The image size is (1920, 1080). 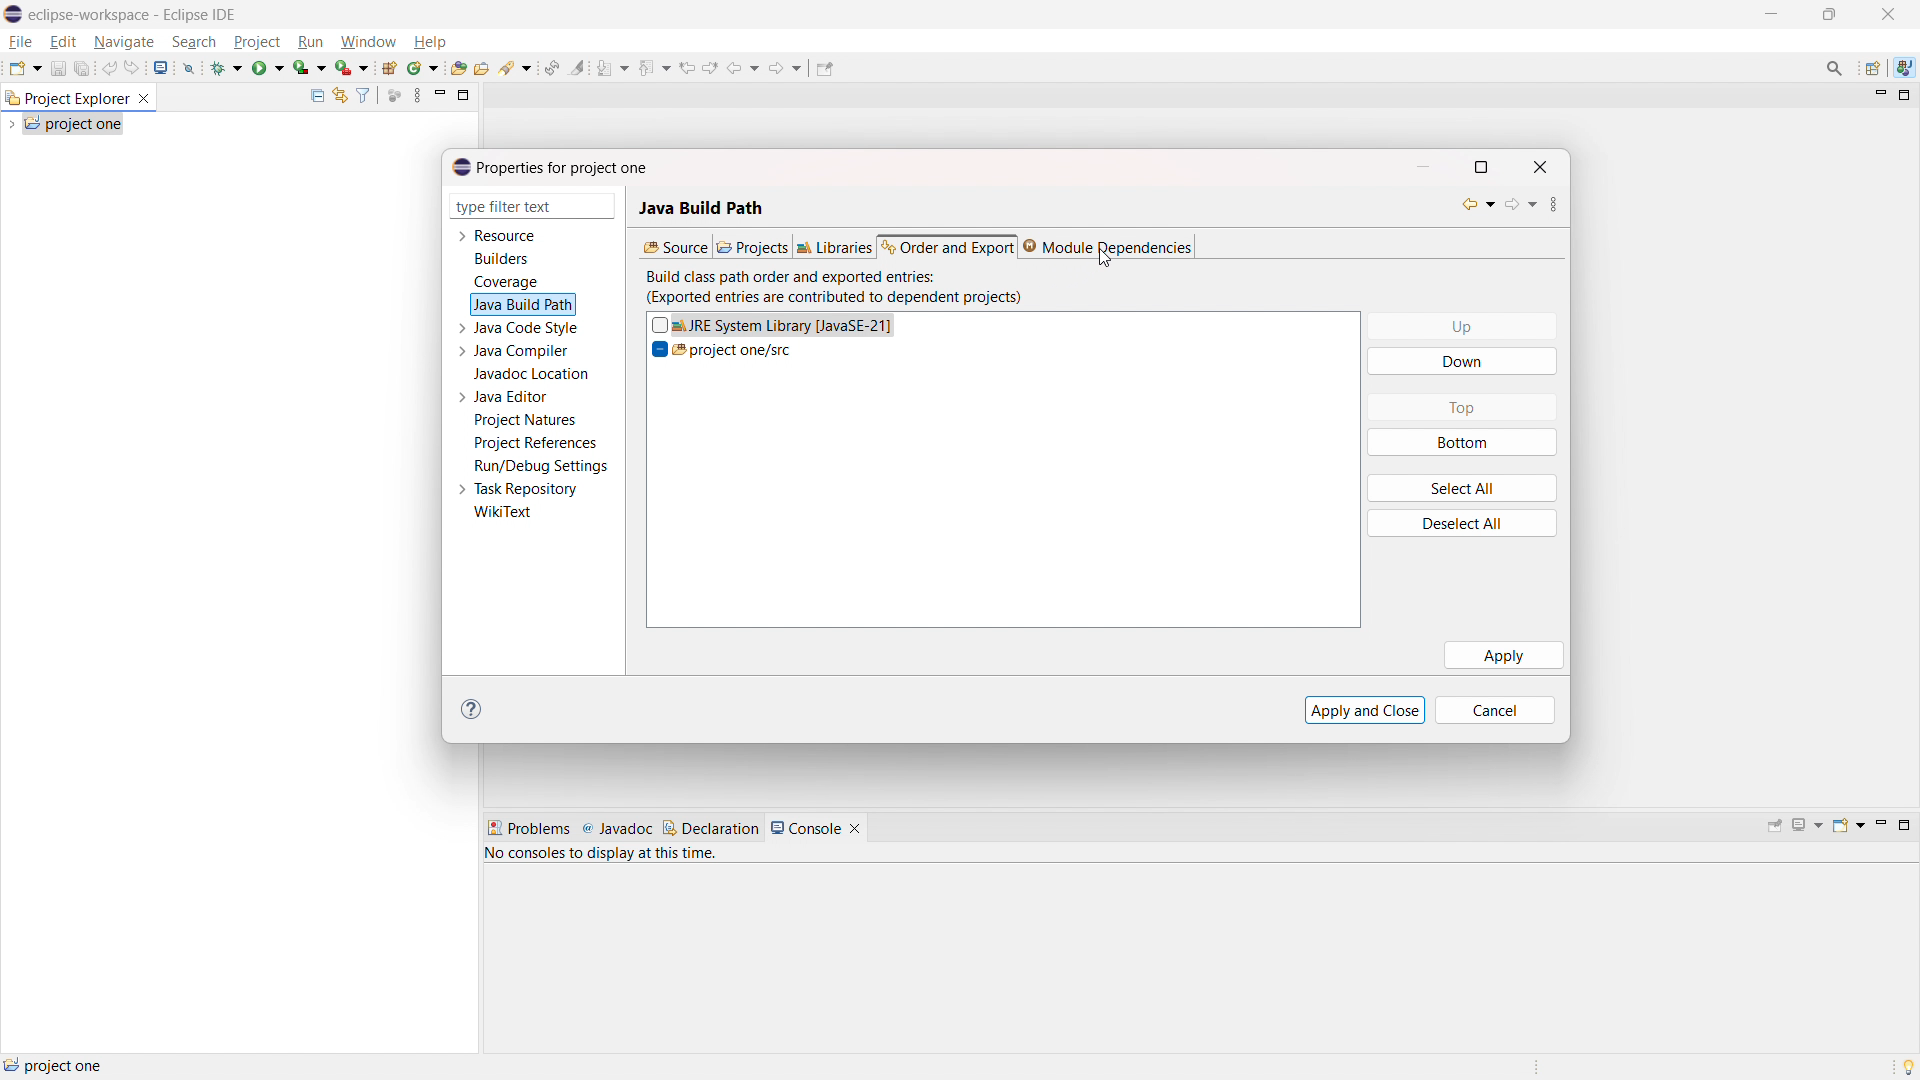 I want to click on maximize, so click(x=1904, y=825).